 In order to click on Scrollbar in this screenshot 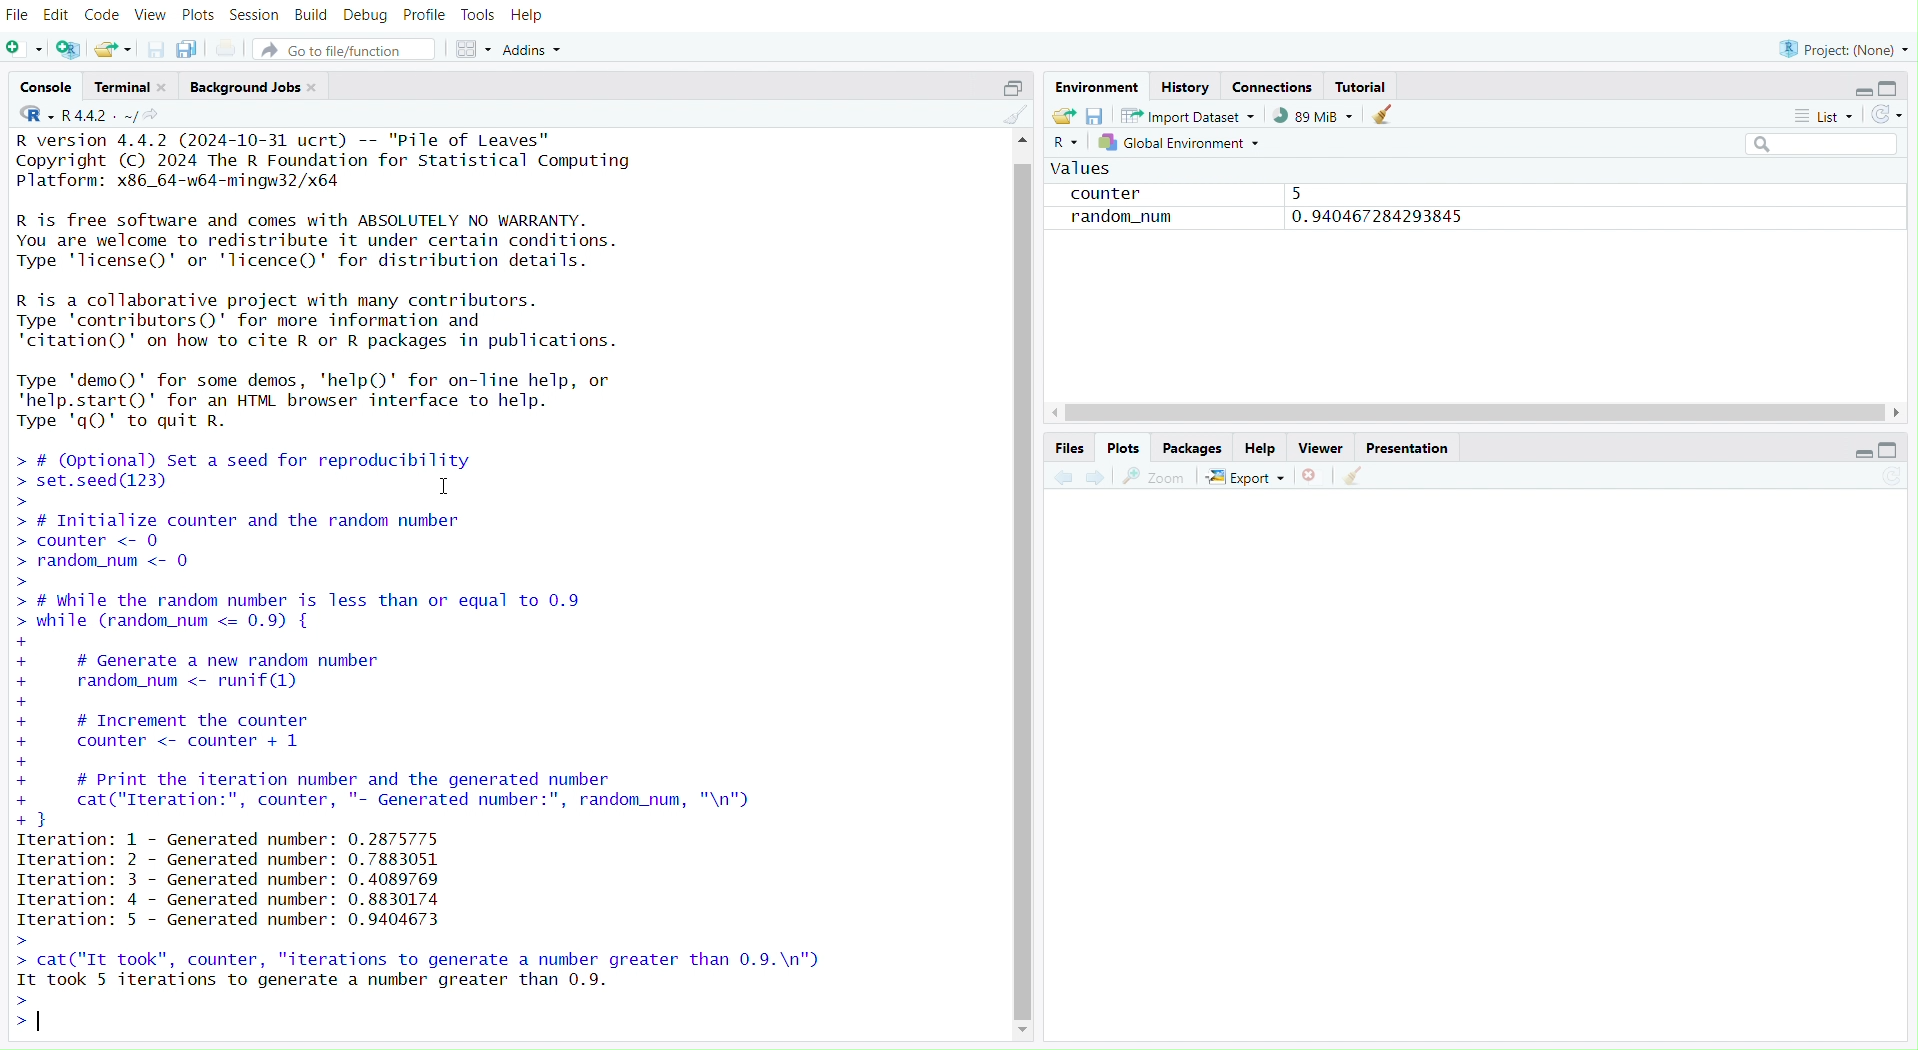, I will do `click(1471, 414)`.